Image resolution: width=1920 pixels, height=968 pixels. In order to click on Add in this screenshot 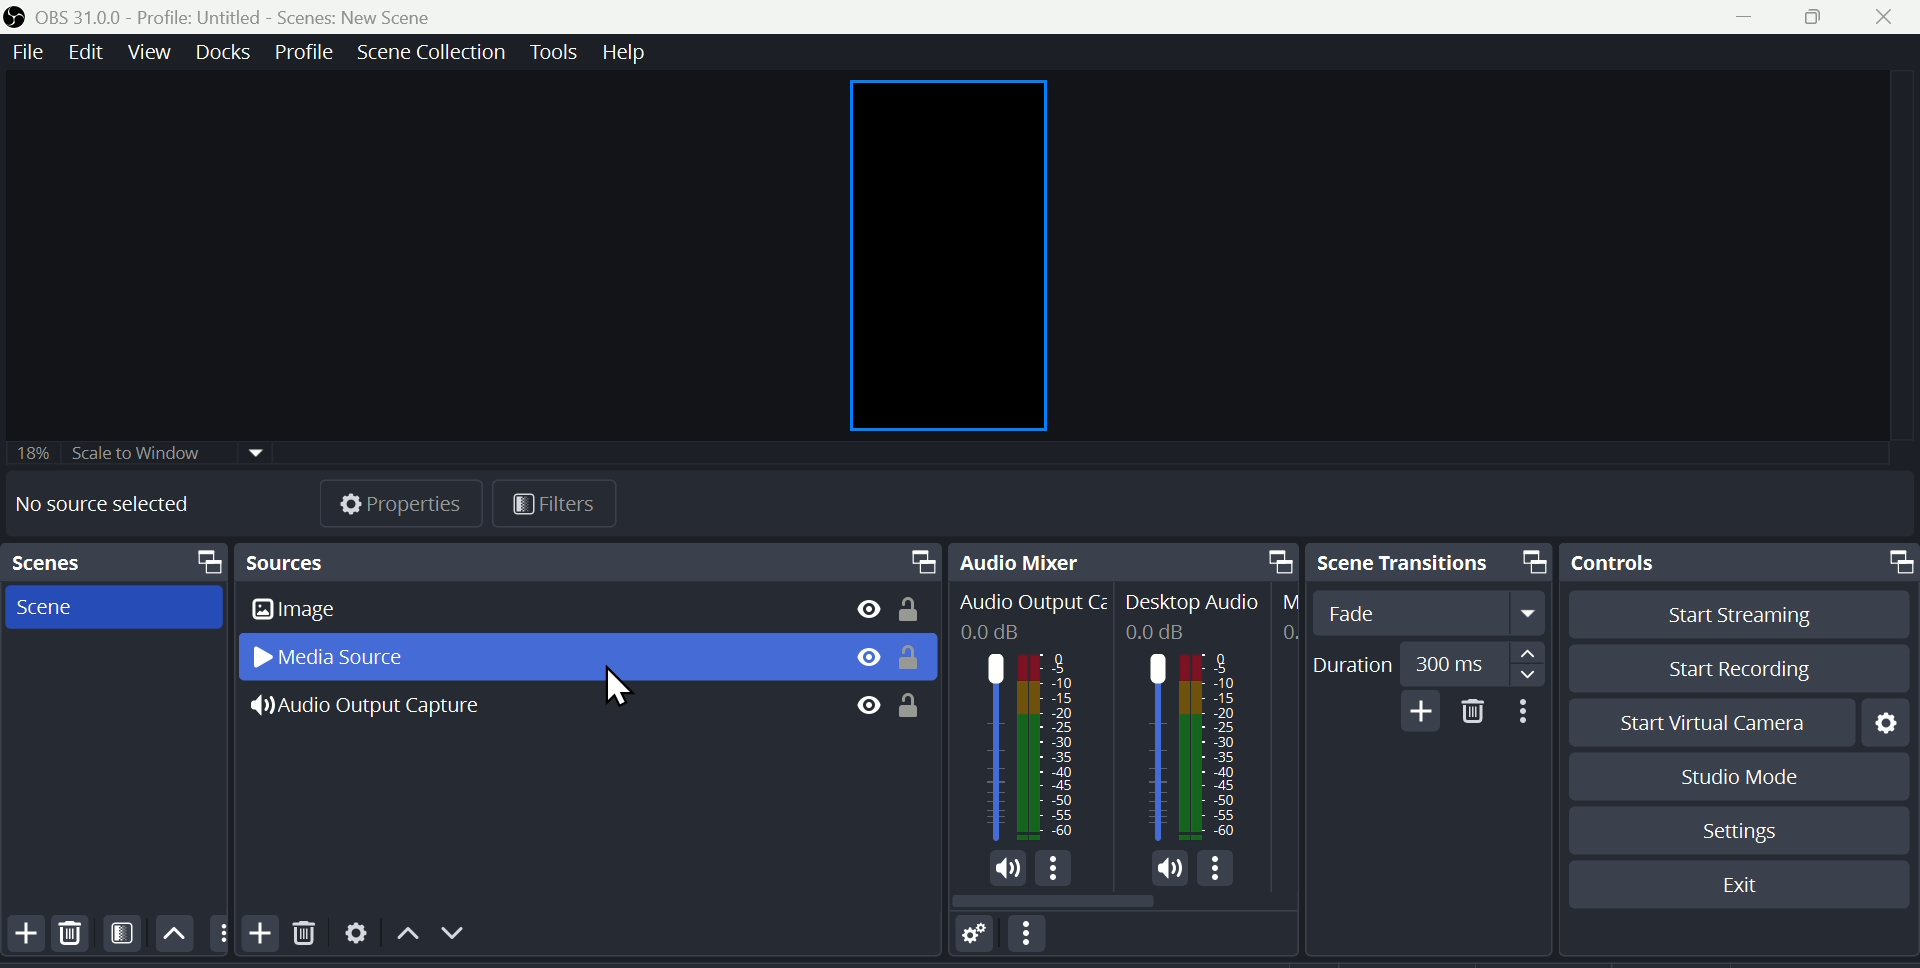, I will do `click(1420, 711)`.